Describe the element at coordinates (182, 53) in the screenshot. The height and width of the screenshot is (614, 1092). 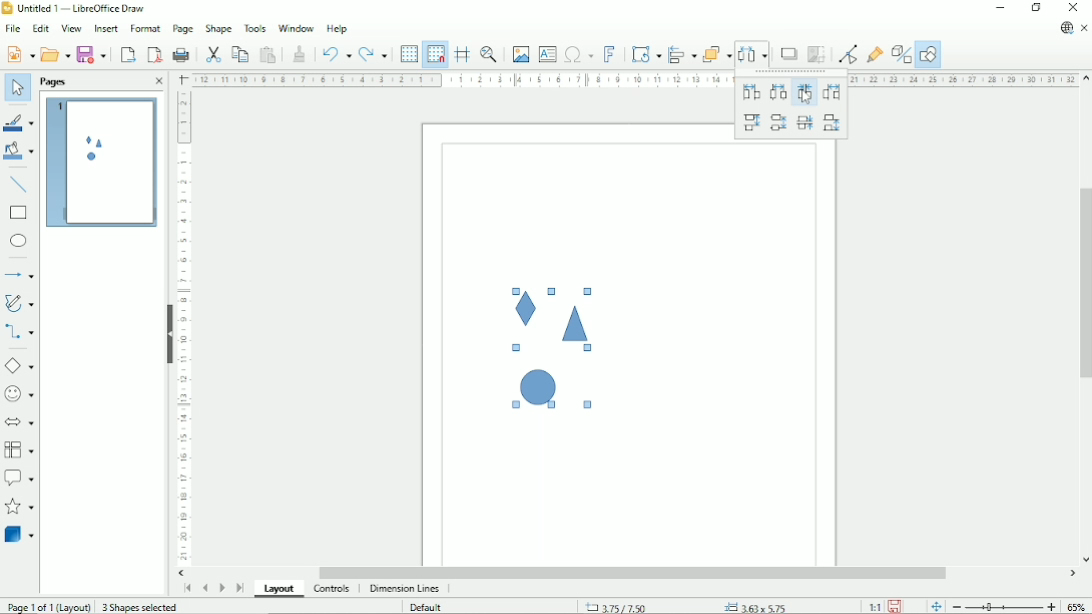
I see `Print` at that location.